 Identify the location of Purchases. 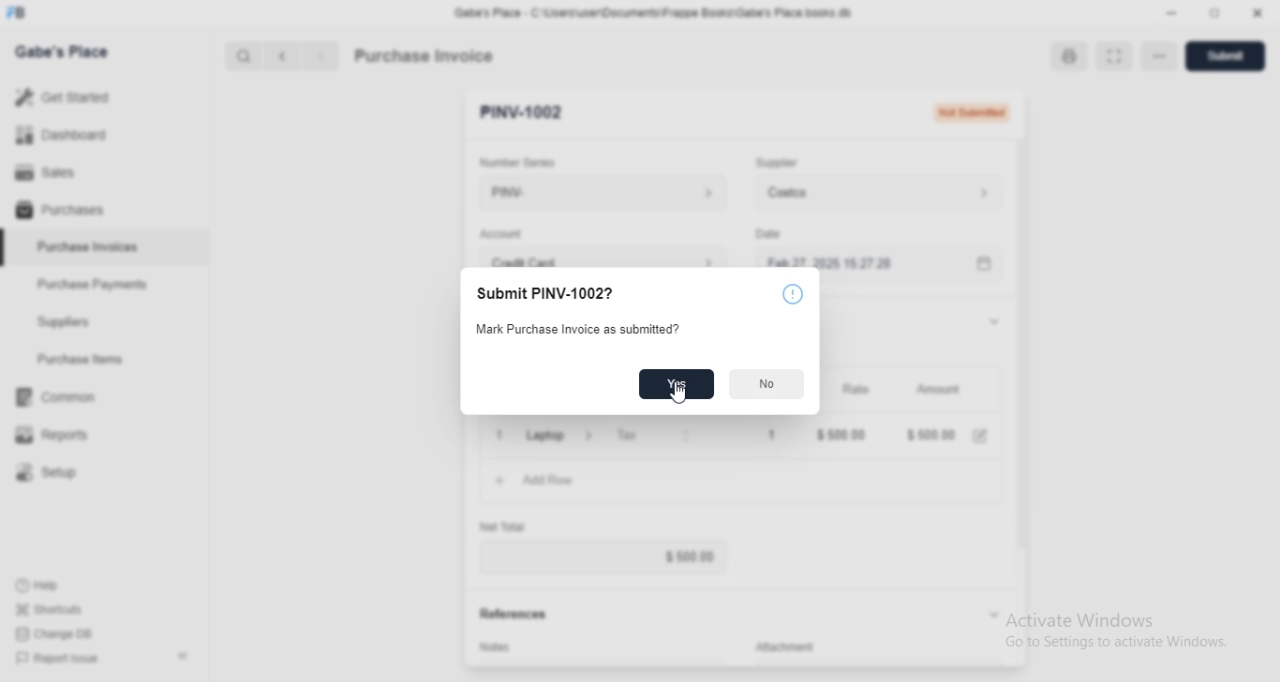
(104, 208).